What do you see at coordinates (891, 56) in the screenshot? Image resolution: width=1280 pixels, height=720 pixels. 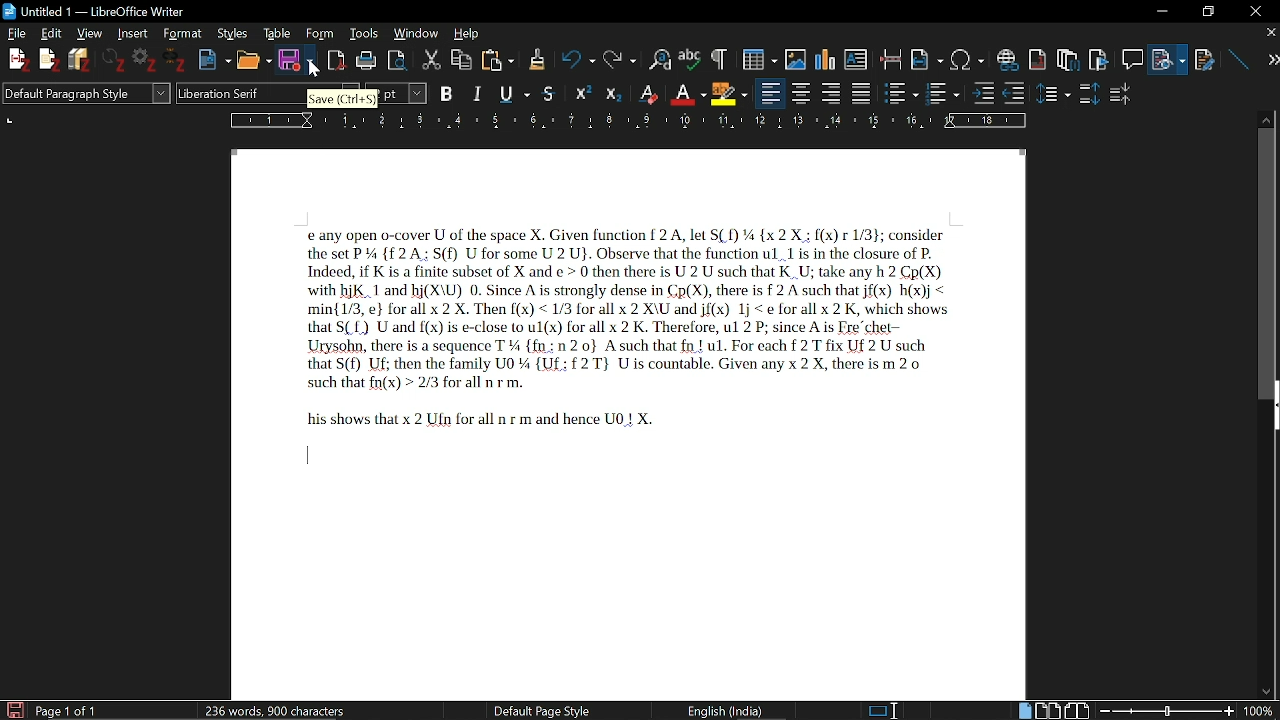 I see `Insert page break` at bounding box center [891, 56].